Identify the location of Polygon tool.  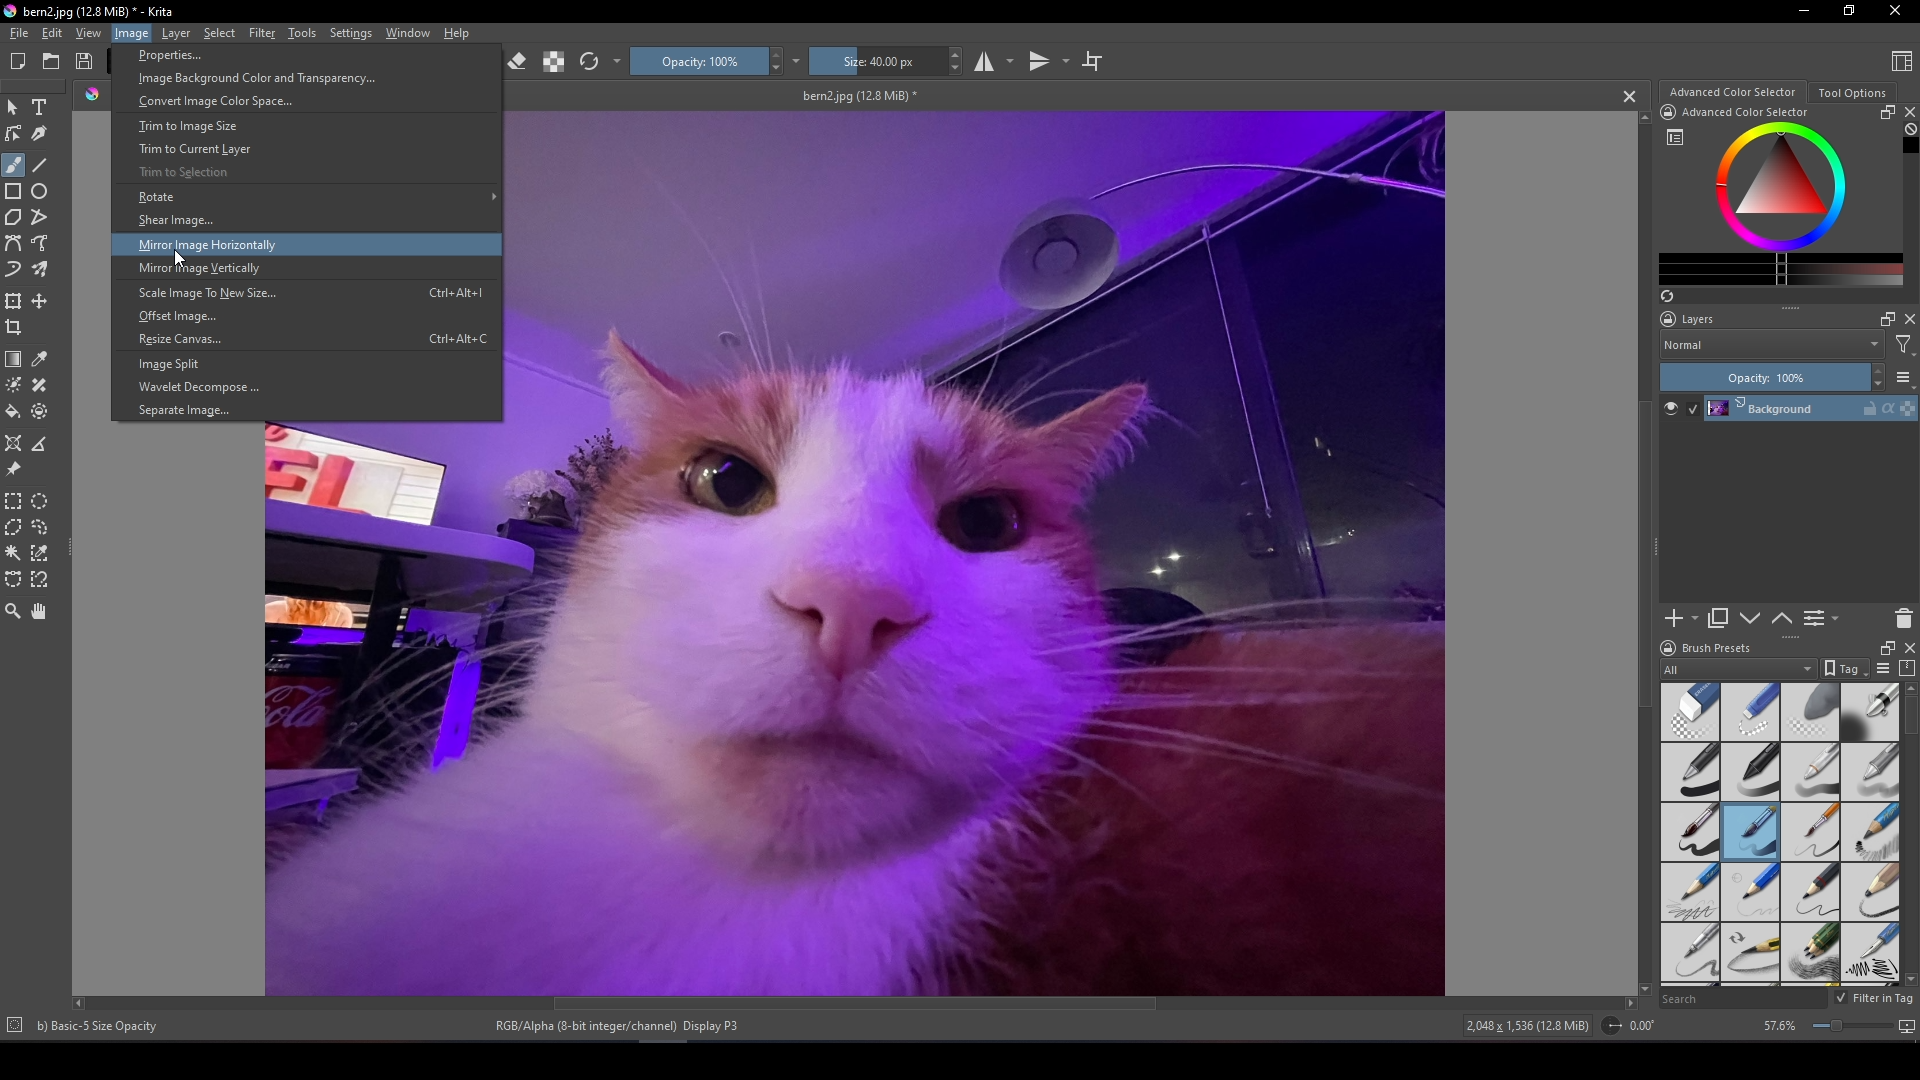
(14, 217).